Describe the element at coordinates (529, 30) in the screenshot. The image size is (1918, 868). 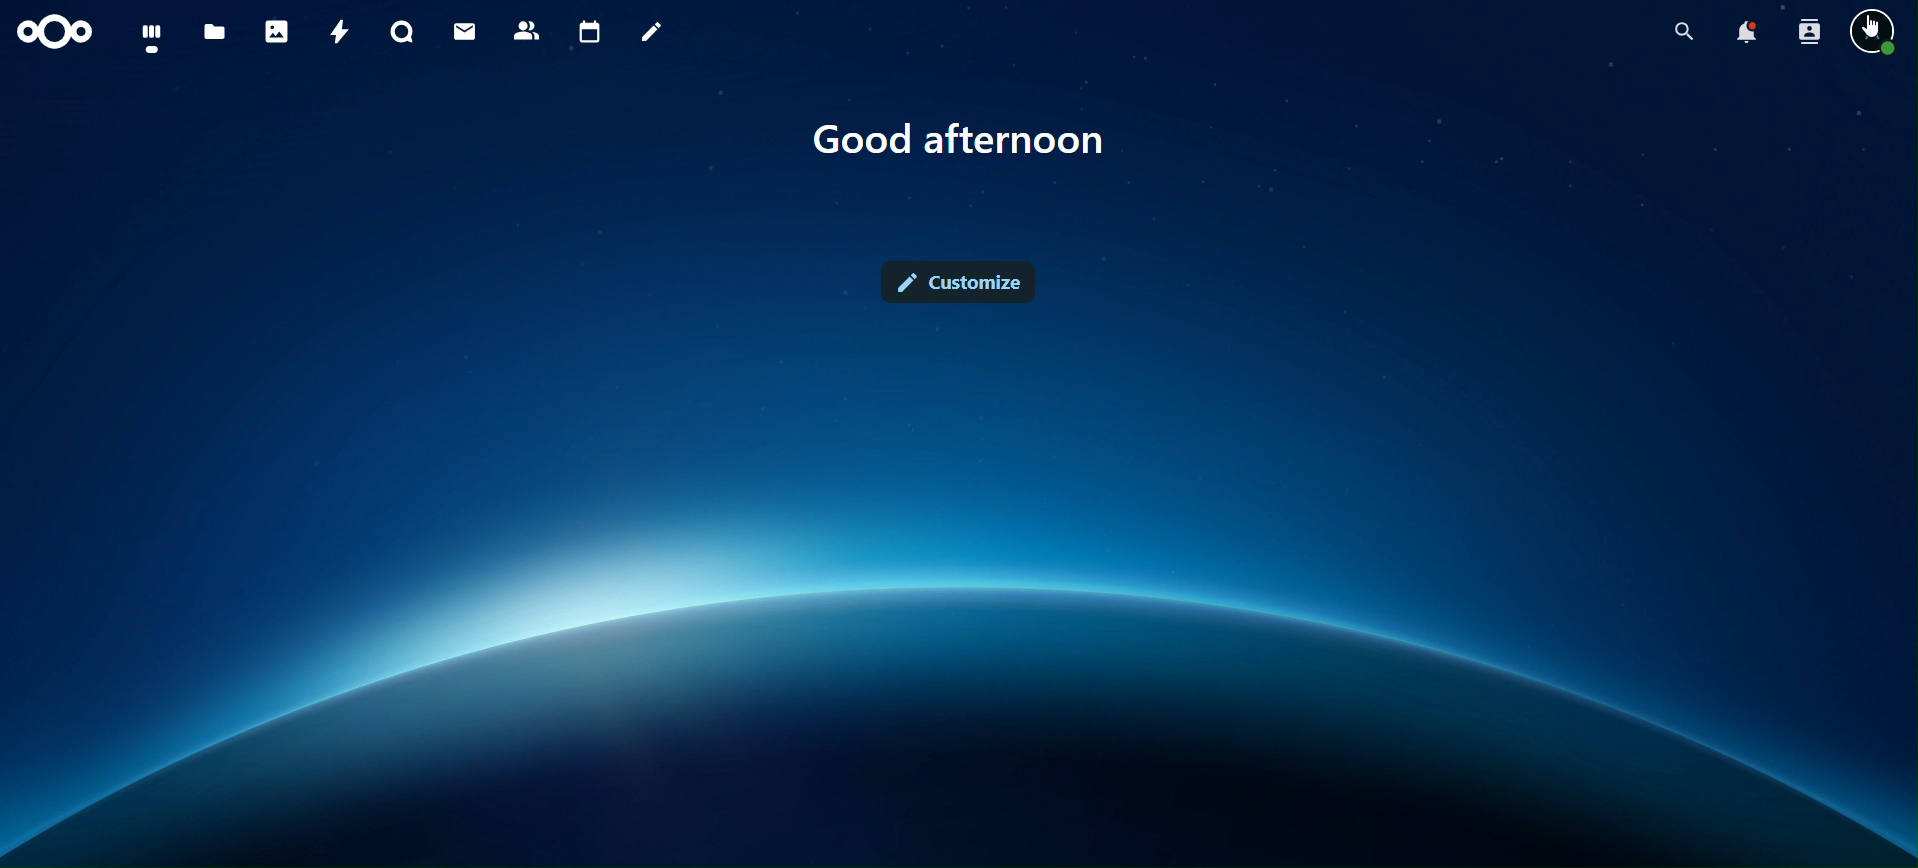
I see `contact` at that location.